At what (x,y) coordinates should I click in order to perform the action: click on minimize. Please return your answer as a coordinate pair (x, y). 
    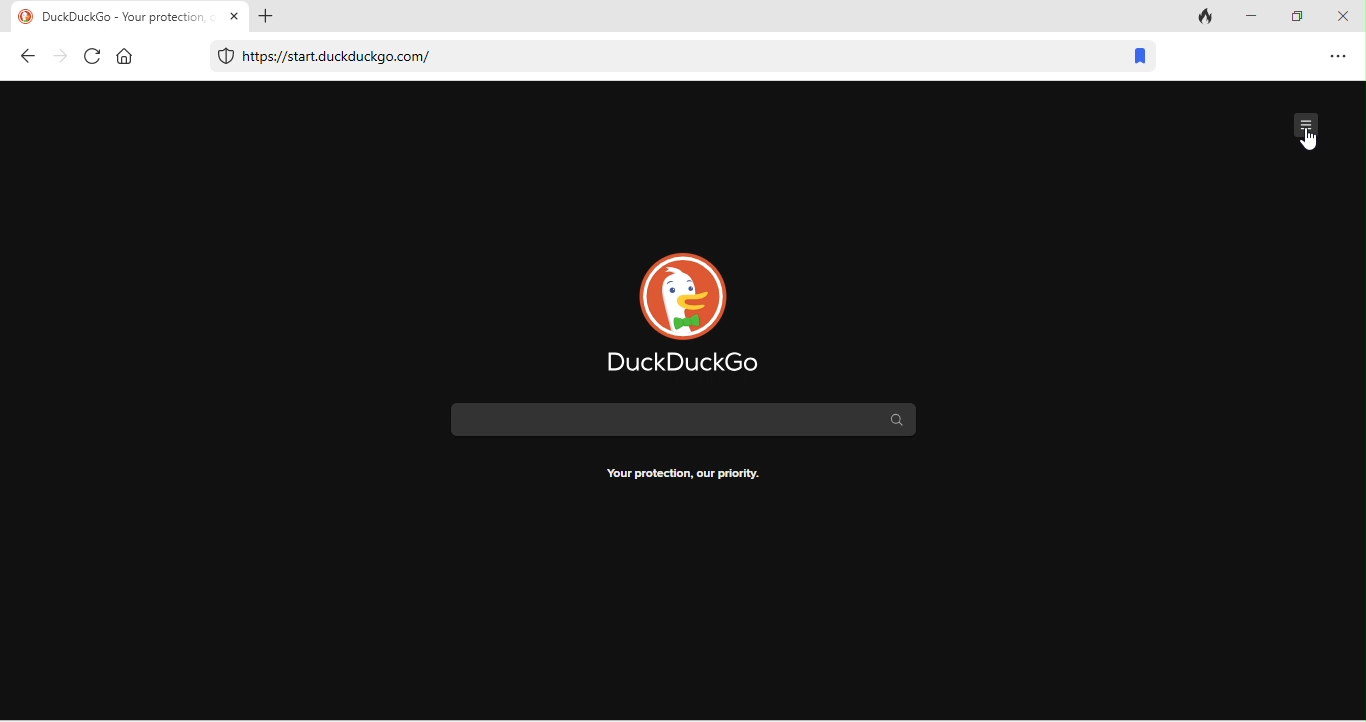
    Looking at the image, I should click on (1257, 16).